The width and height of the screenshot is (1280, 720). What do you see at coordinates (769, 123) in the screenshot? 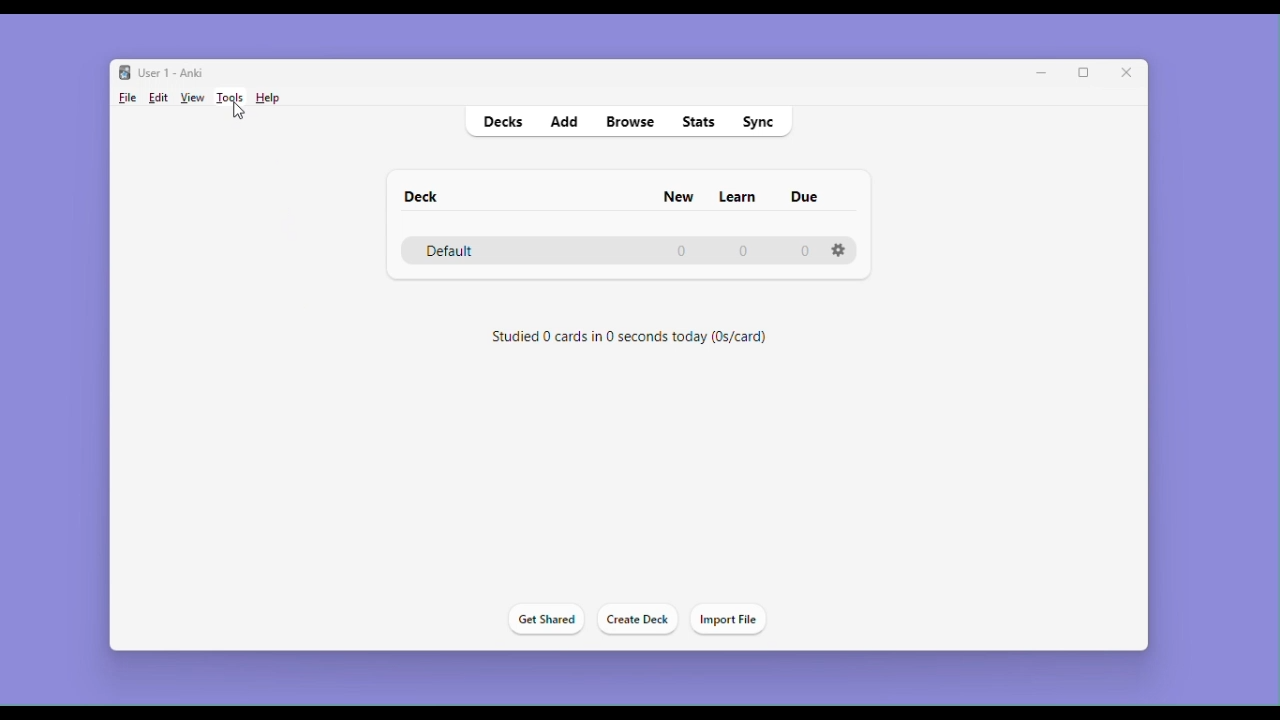
I see `Sync` at bounding box center [769, 123].